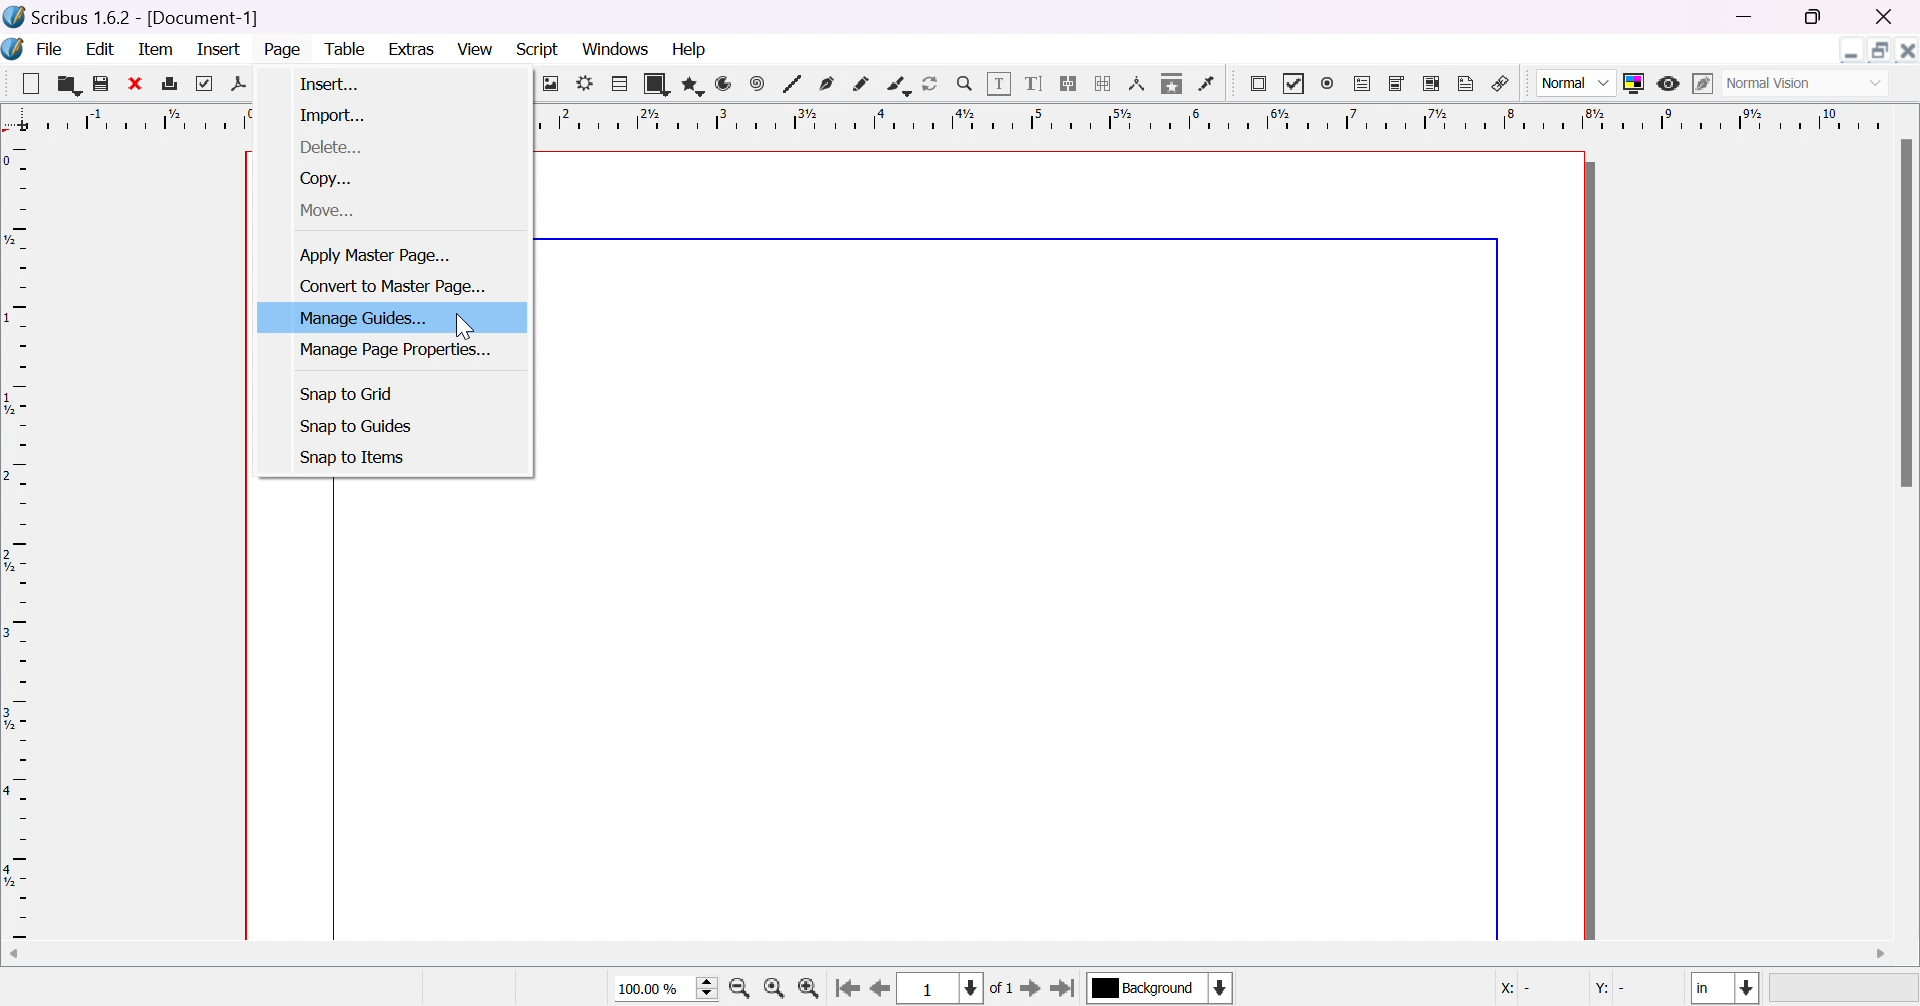 The image size is (1920, 1006). What do you see at coordinates (1296, 84) in the screenshot?
I see `PDF checkbox` at bounding box center [1296, 84].